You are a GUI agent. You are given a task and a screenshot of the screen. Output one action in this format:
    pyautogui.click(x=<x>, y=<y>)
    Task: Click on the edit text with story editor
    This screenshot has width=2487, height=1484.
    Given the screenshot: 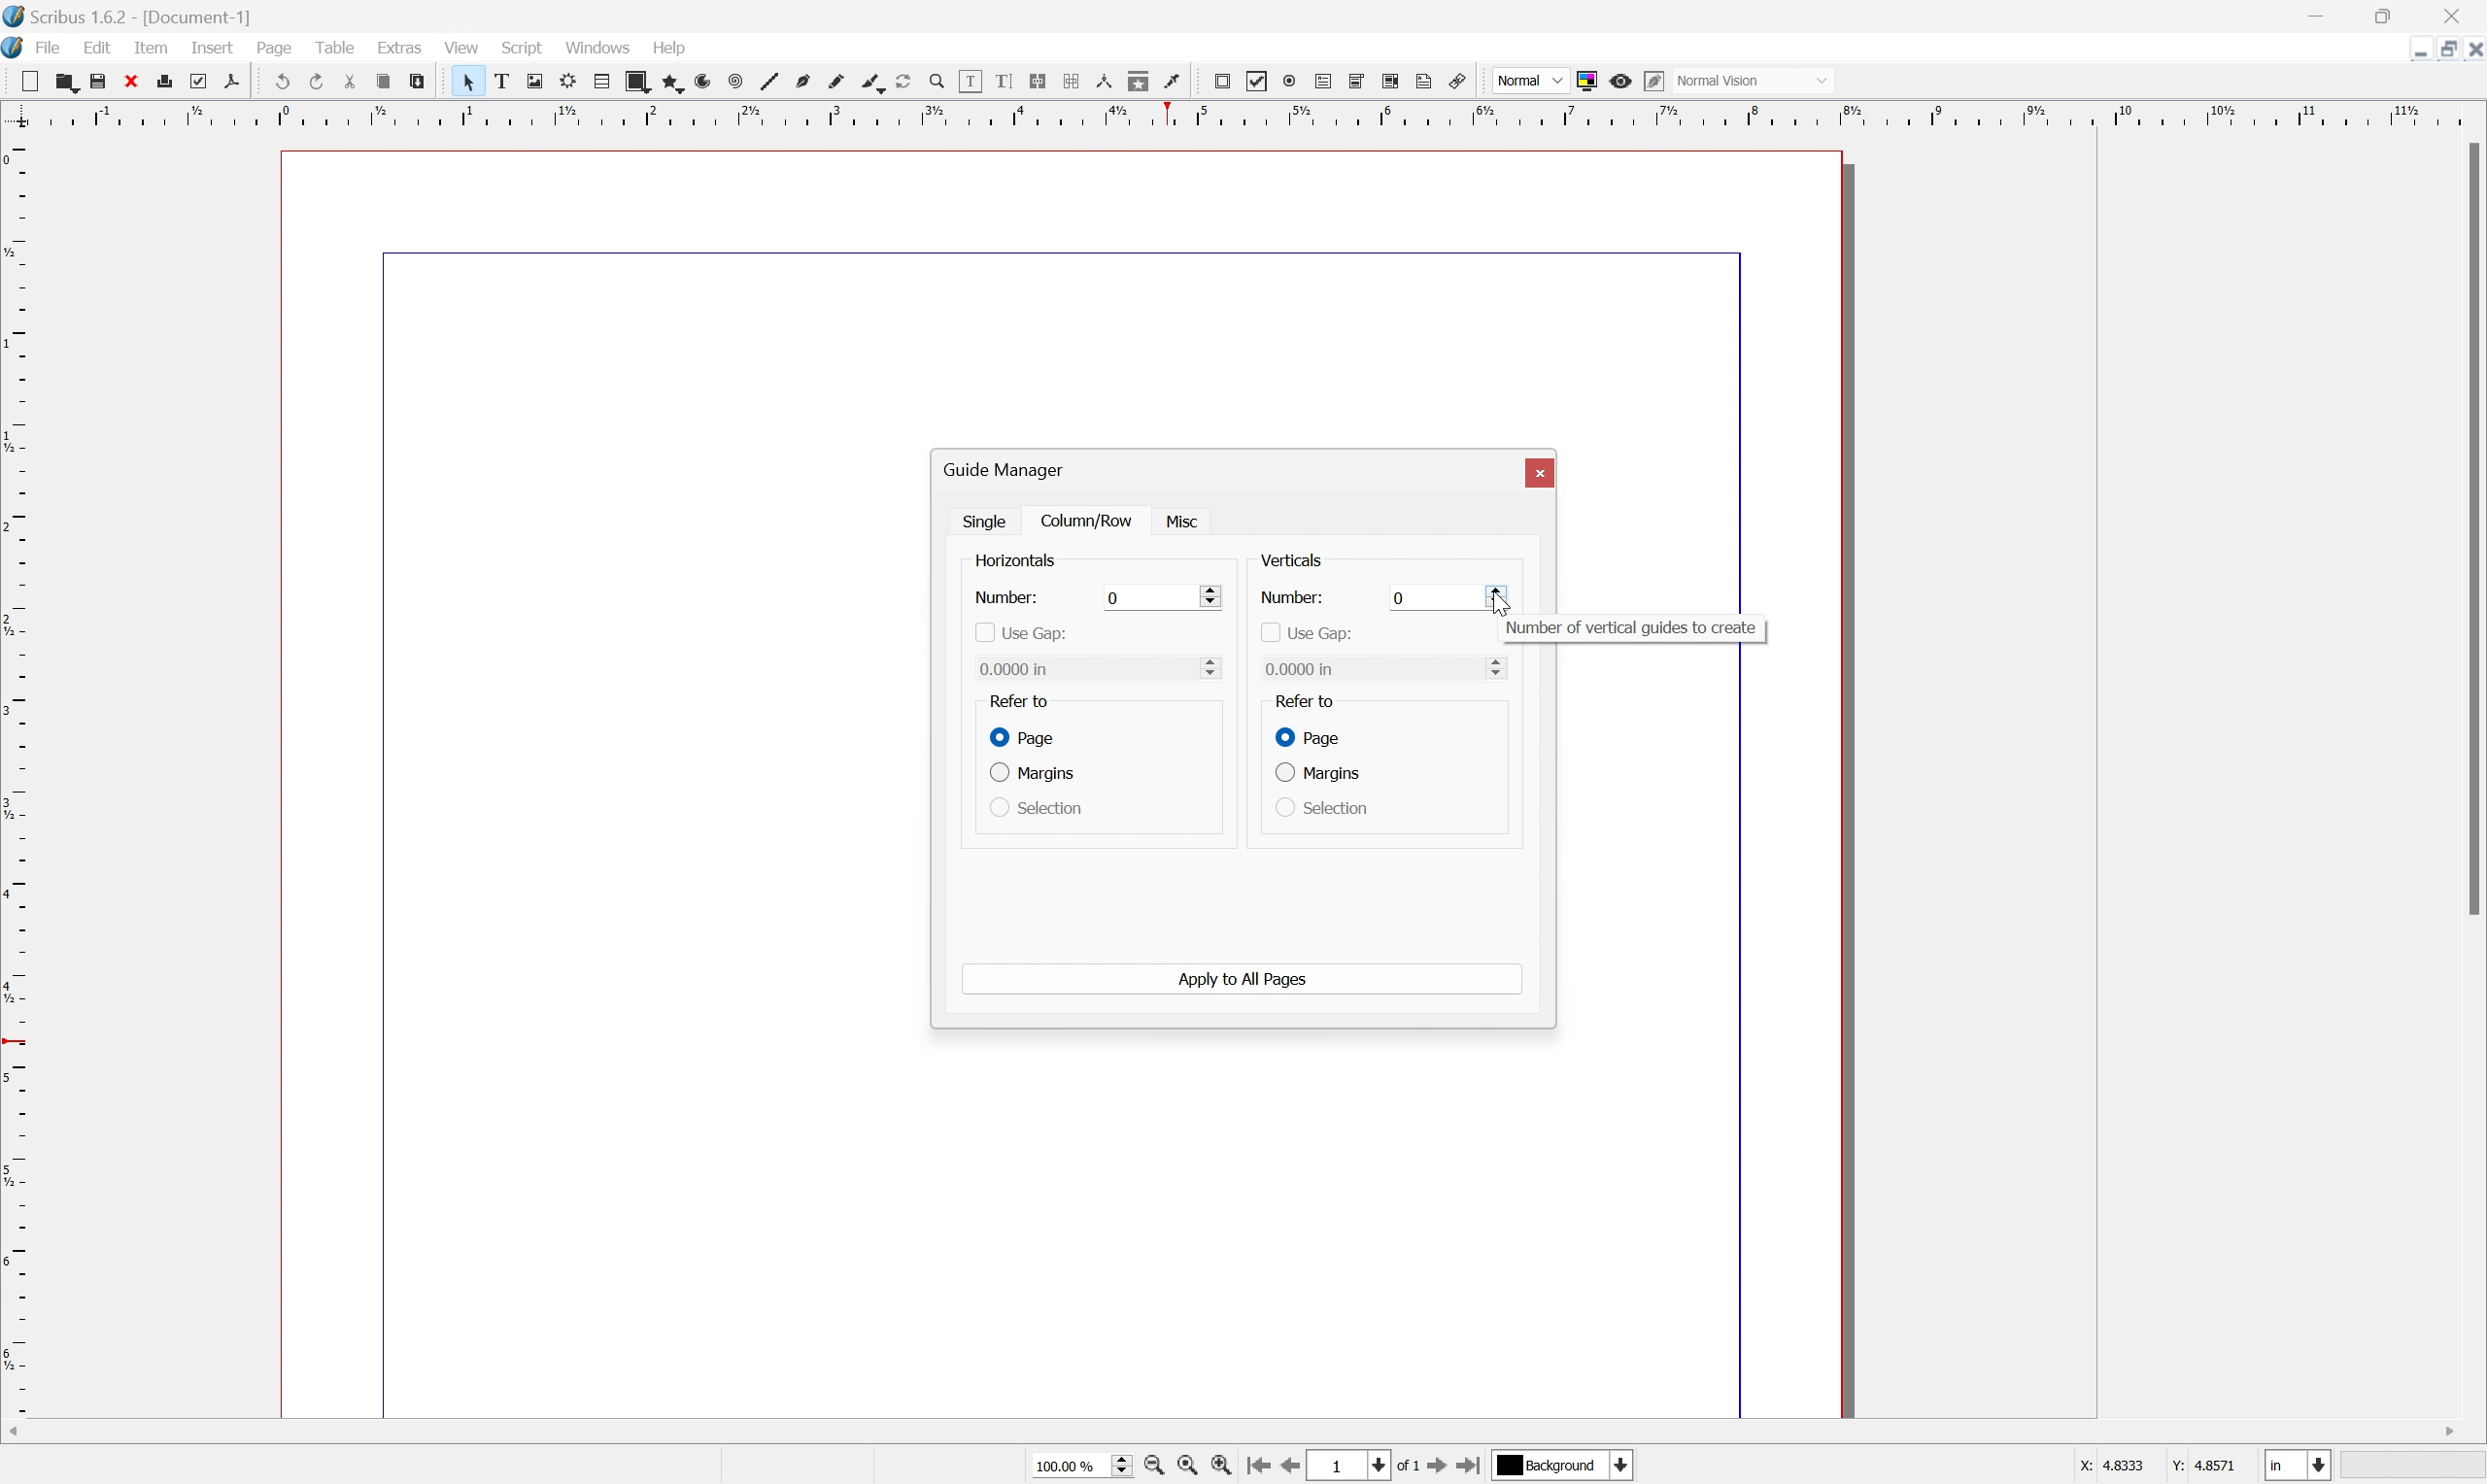 What is the action you would take?
    pyautogui.click(x=1006, y=81)
    